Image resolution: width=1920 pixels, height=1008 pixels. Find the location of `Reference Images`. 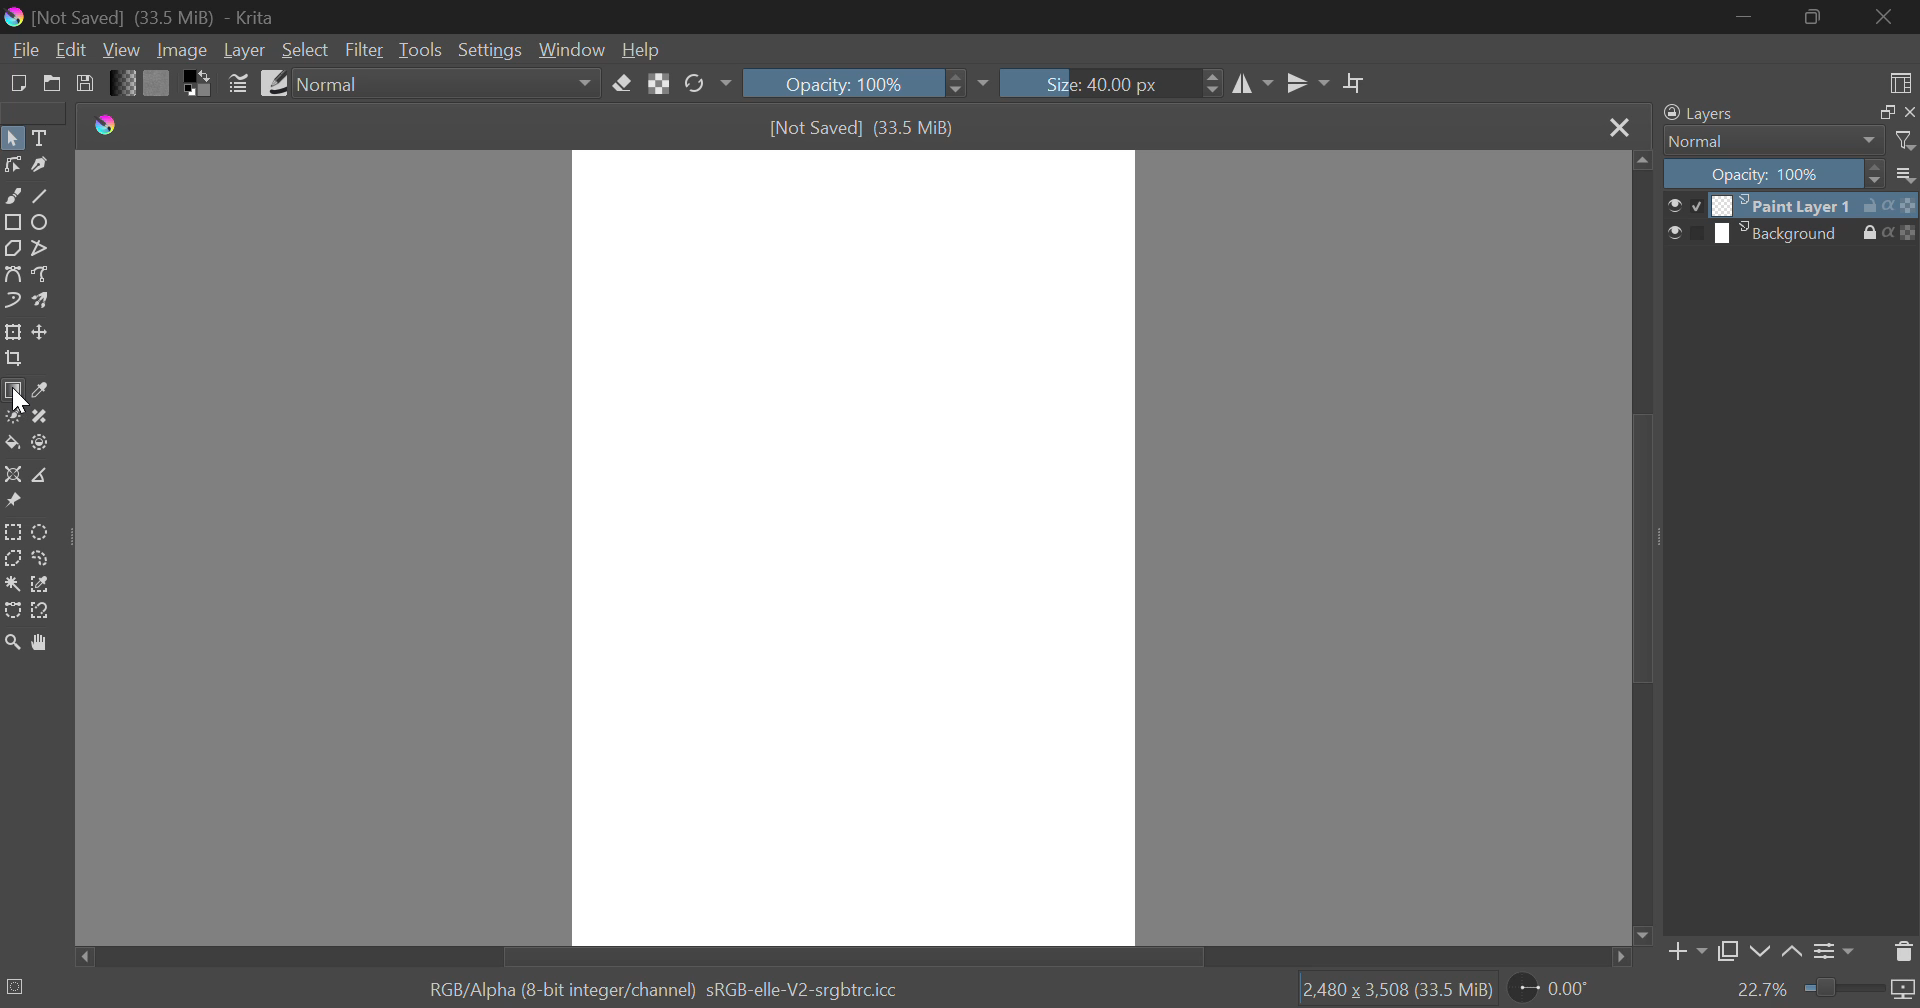

Reference Images is located at coordinates (12, 504).